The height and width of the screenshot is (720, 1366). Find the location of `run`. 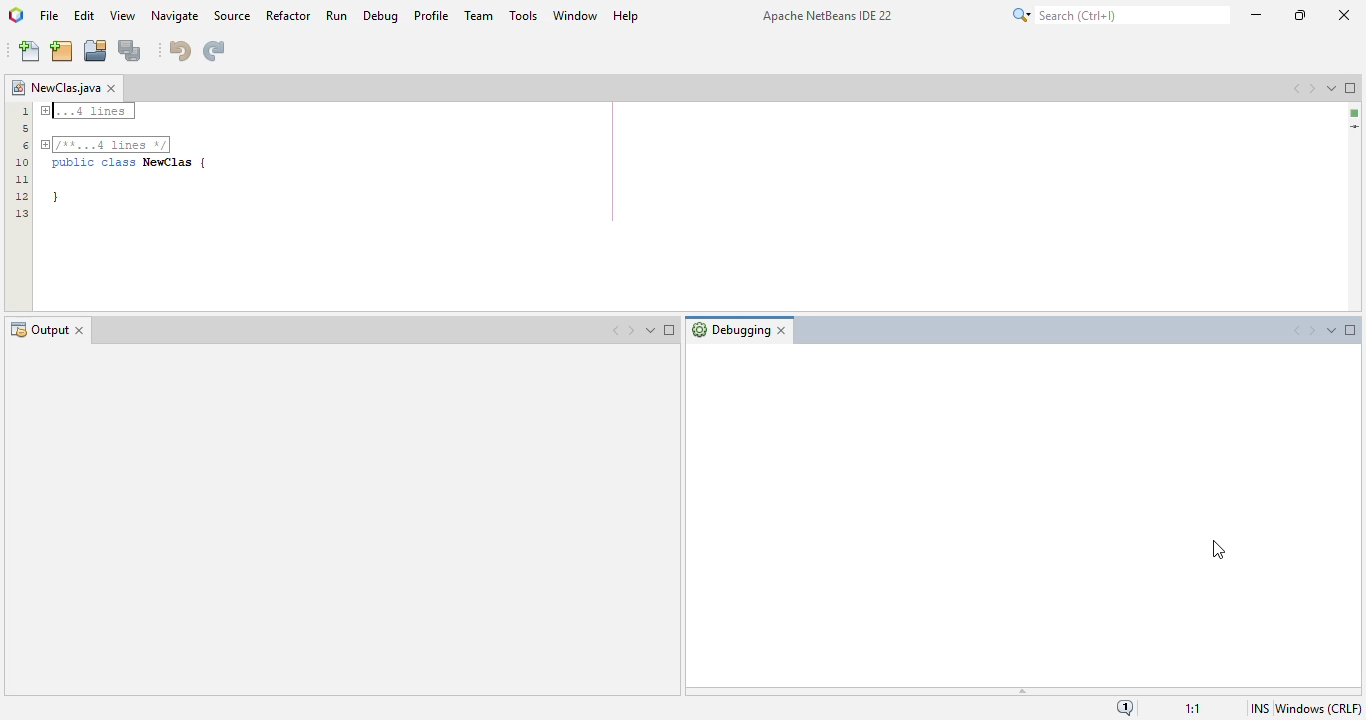

run is located at coordinates (336, 15).